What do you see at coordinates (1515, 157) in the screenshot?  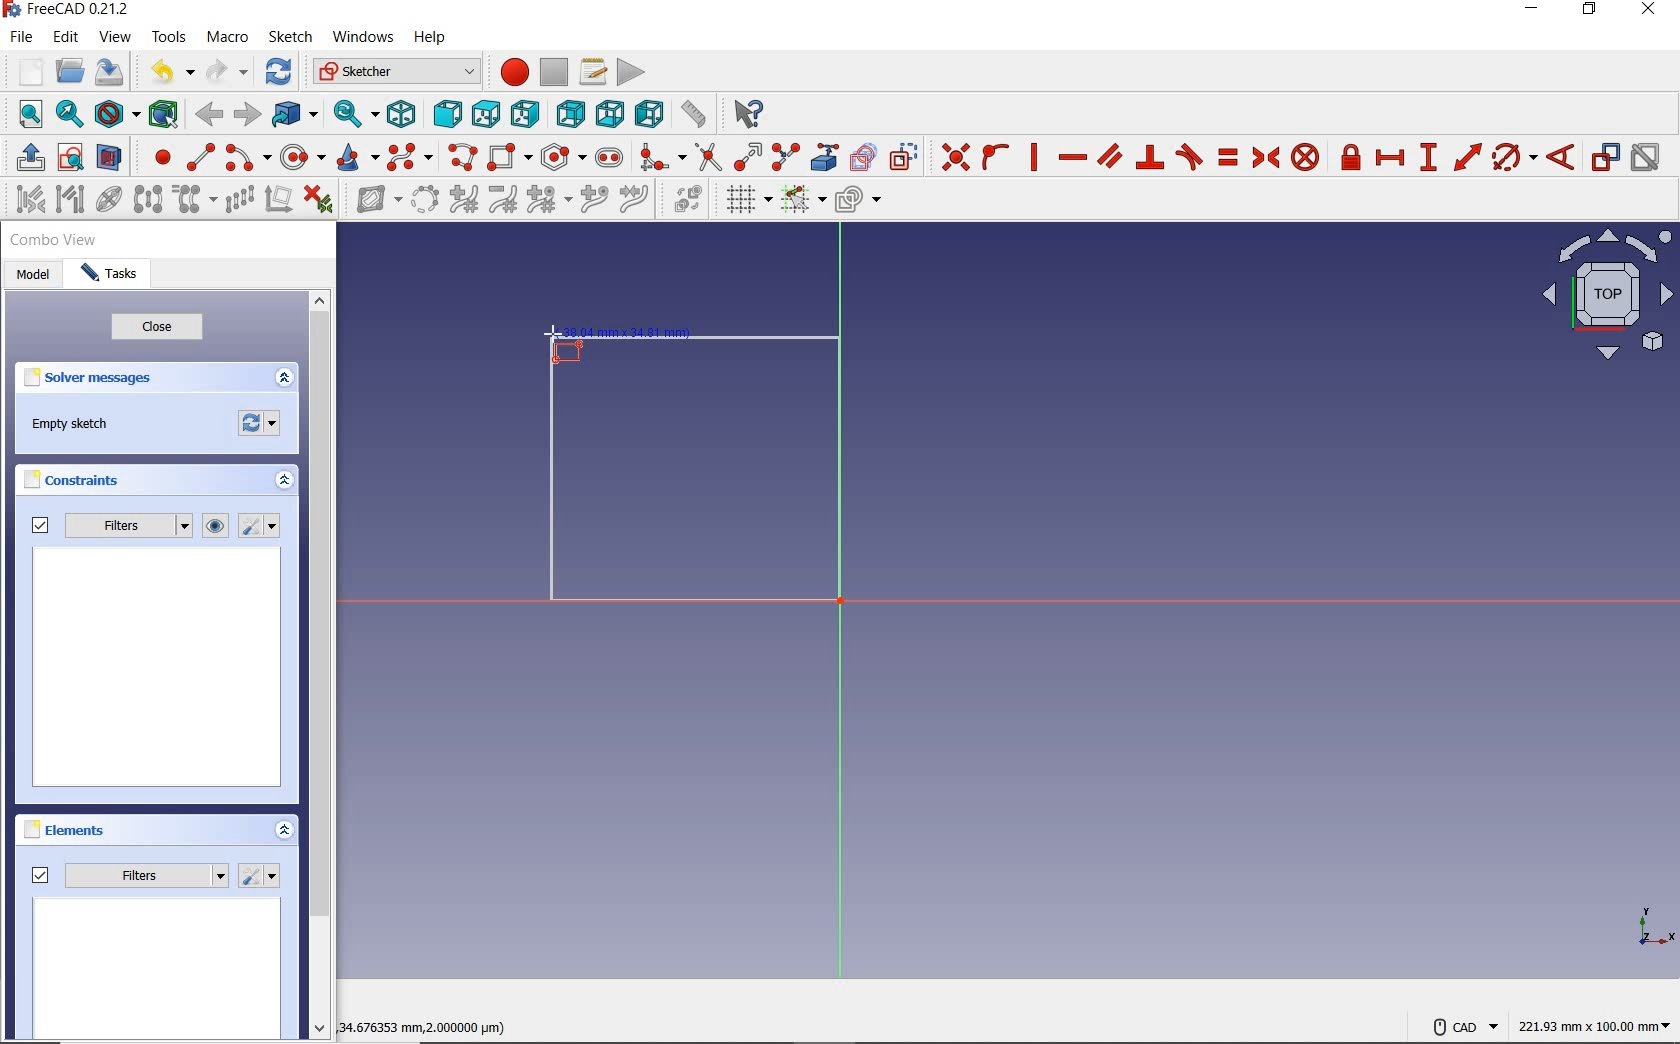 I see `constraint arc/circle` at bounding box center [1515, 157].